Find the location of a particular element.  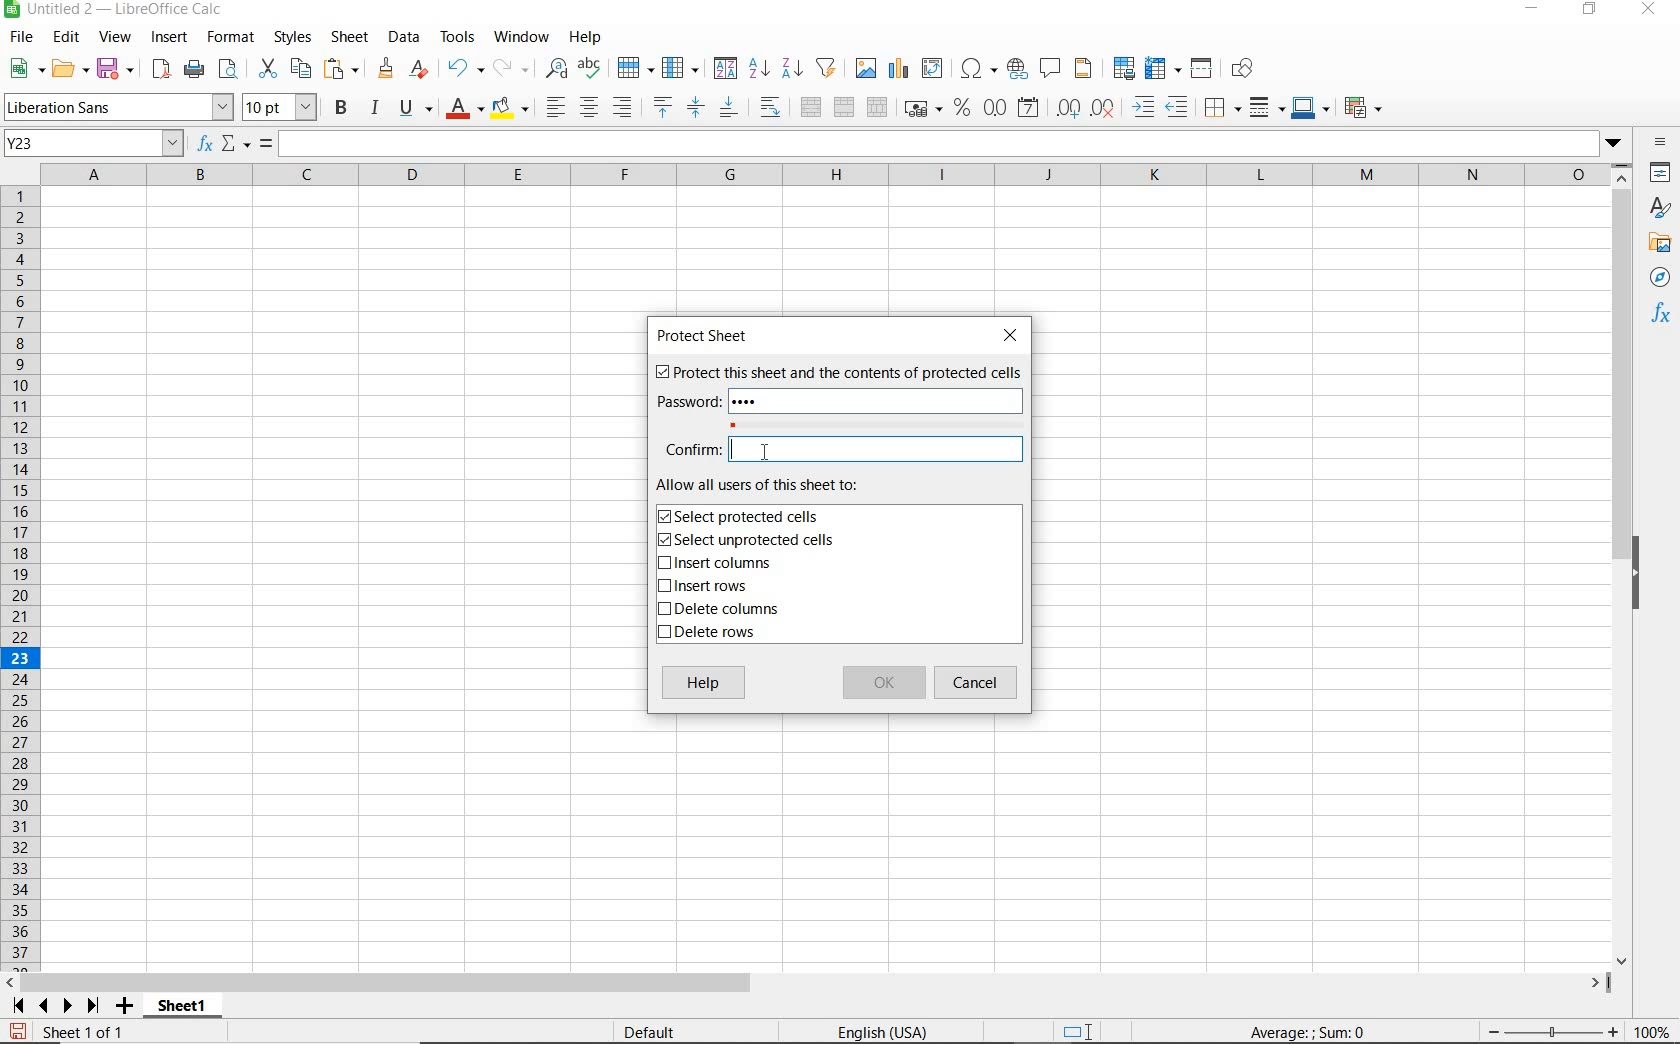

FONT SIZE is located at coordinates (282, 109).